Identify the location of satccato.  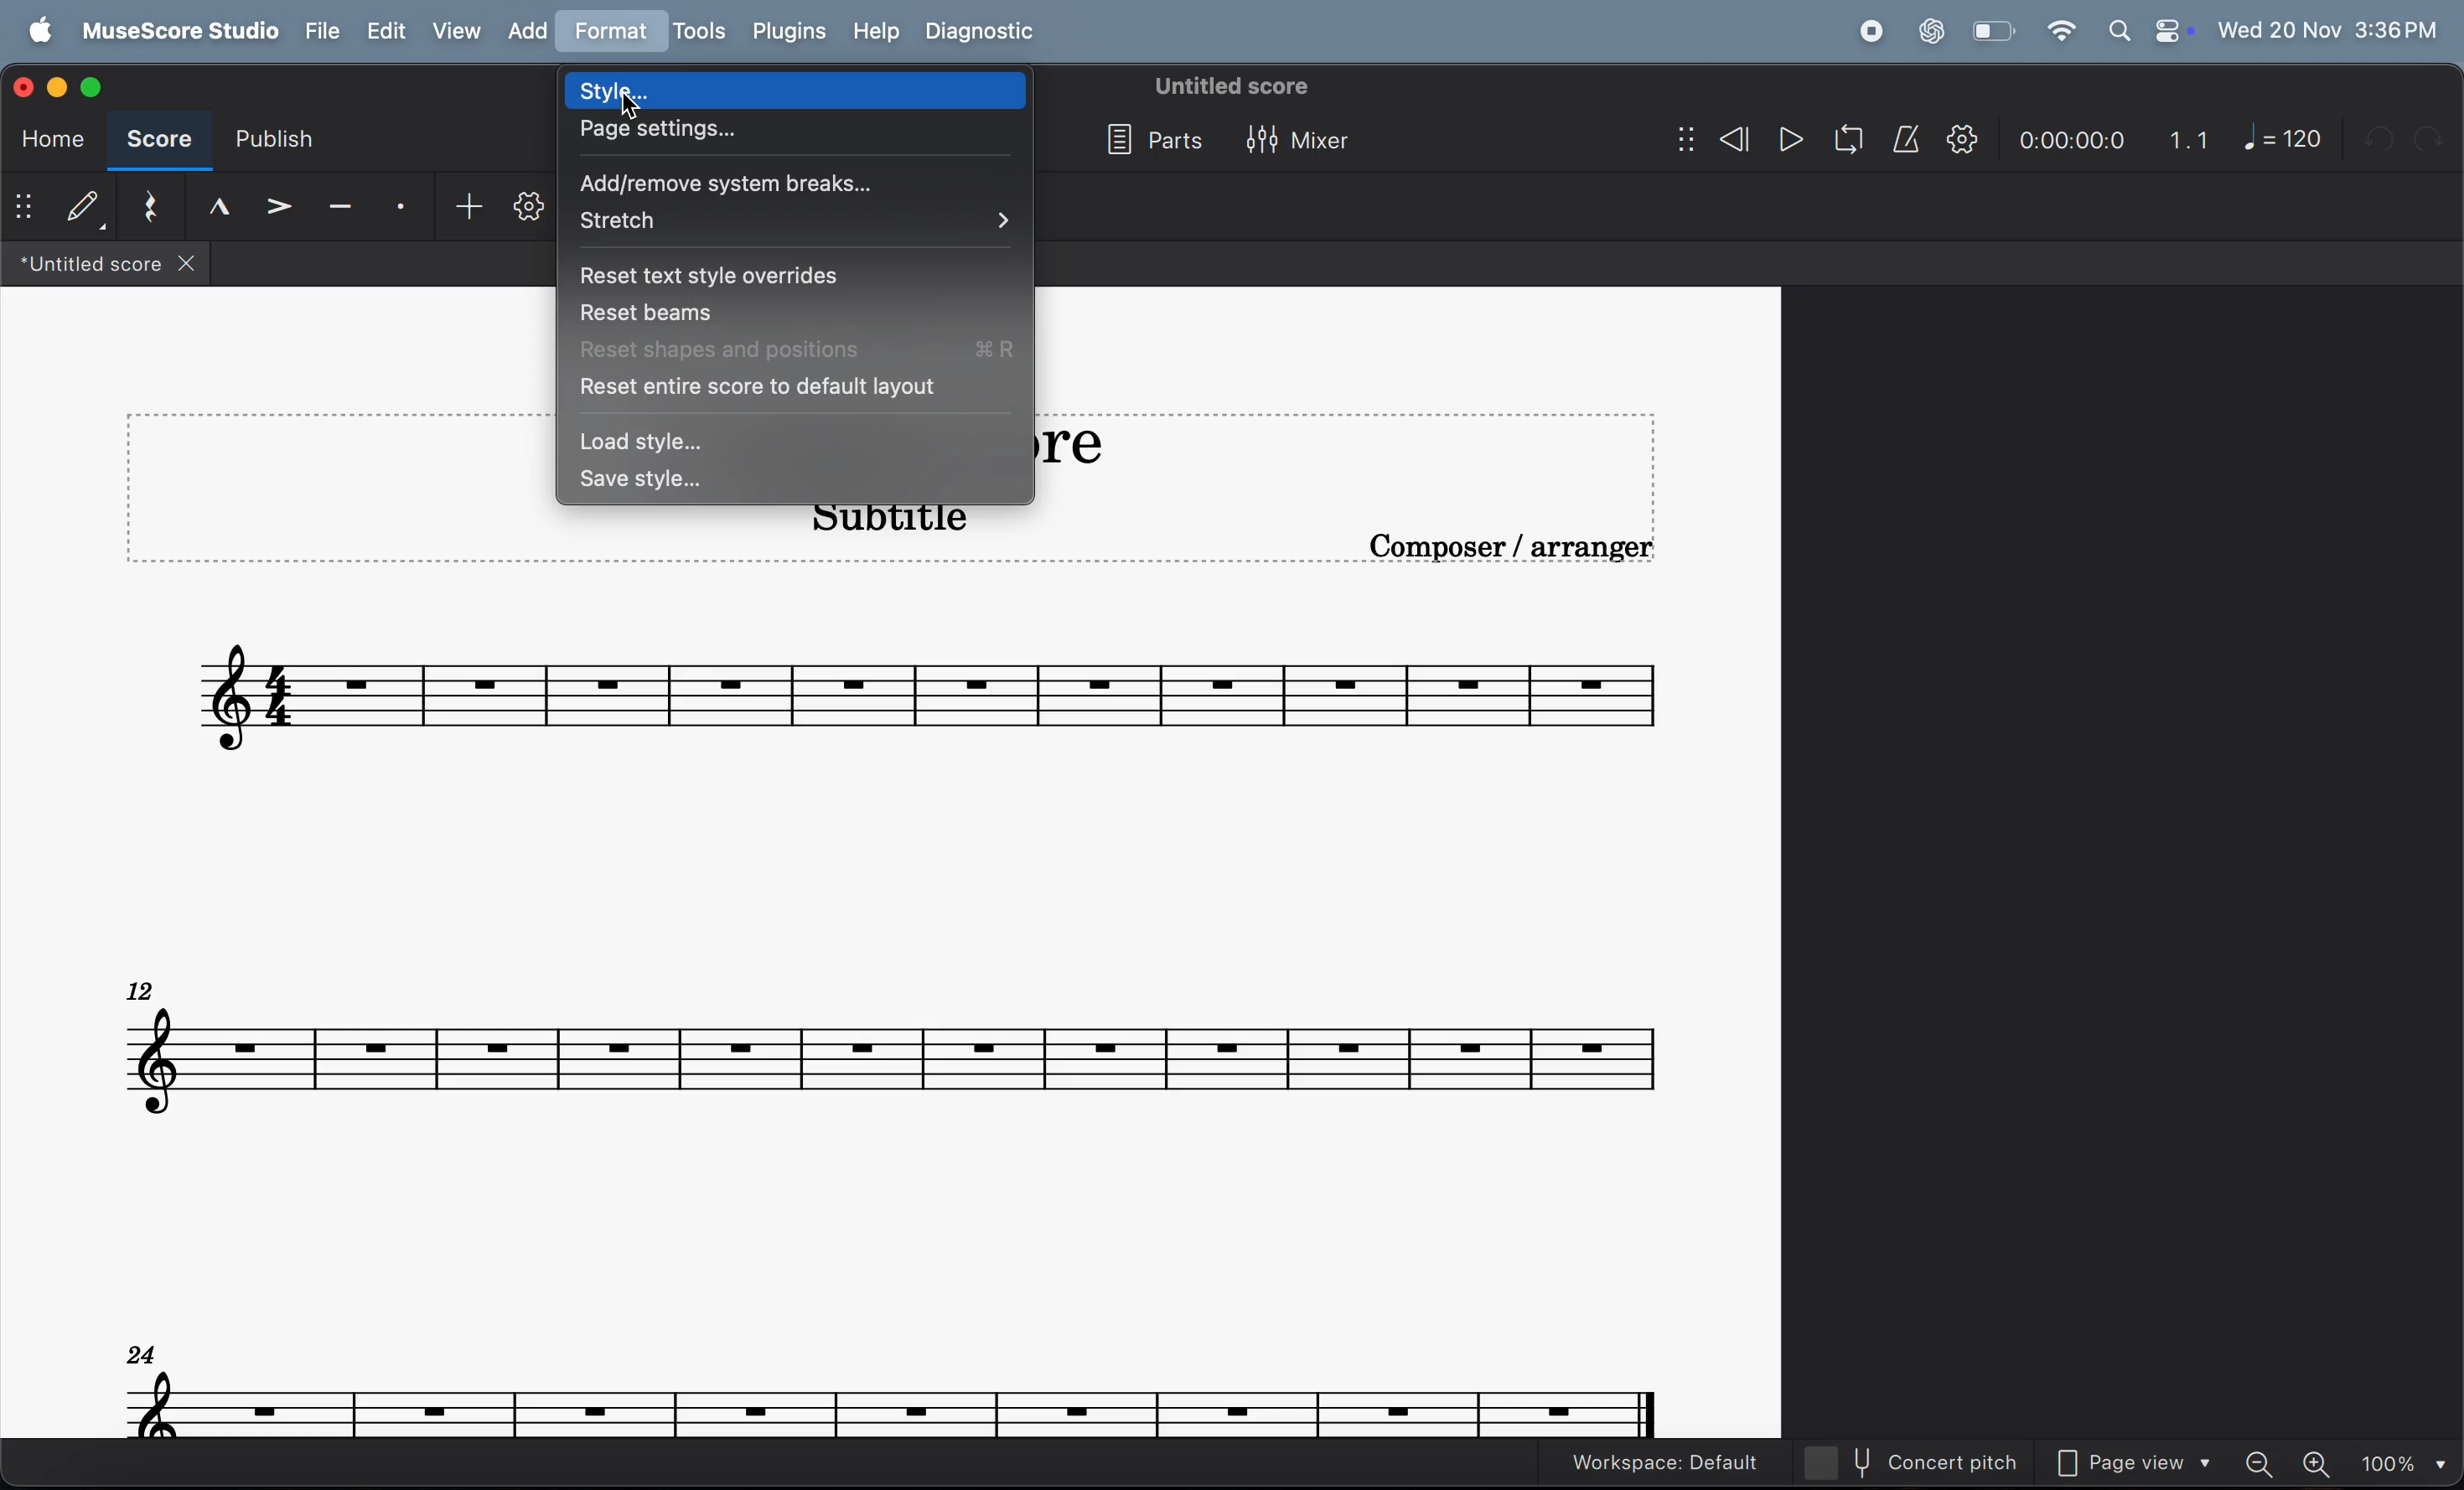
(402, 208).